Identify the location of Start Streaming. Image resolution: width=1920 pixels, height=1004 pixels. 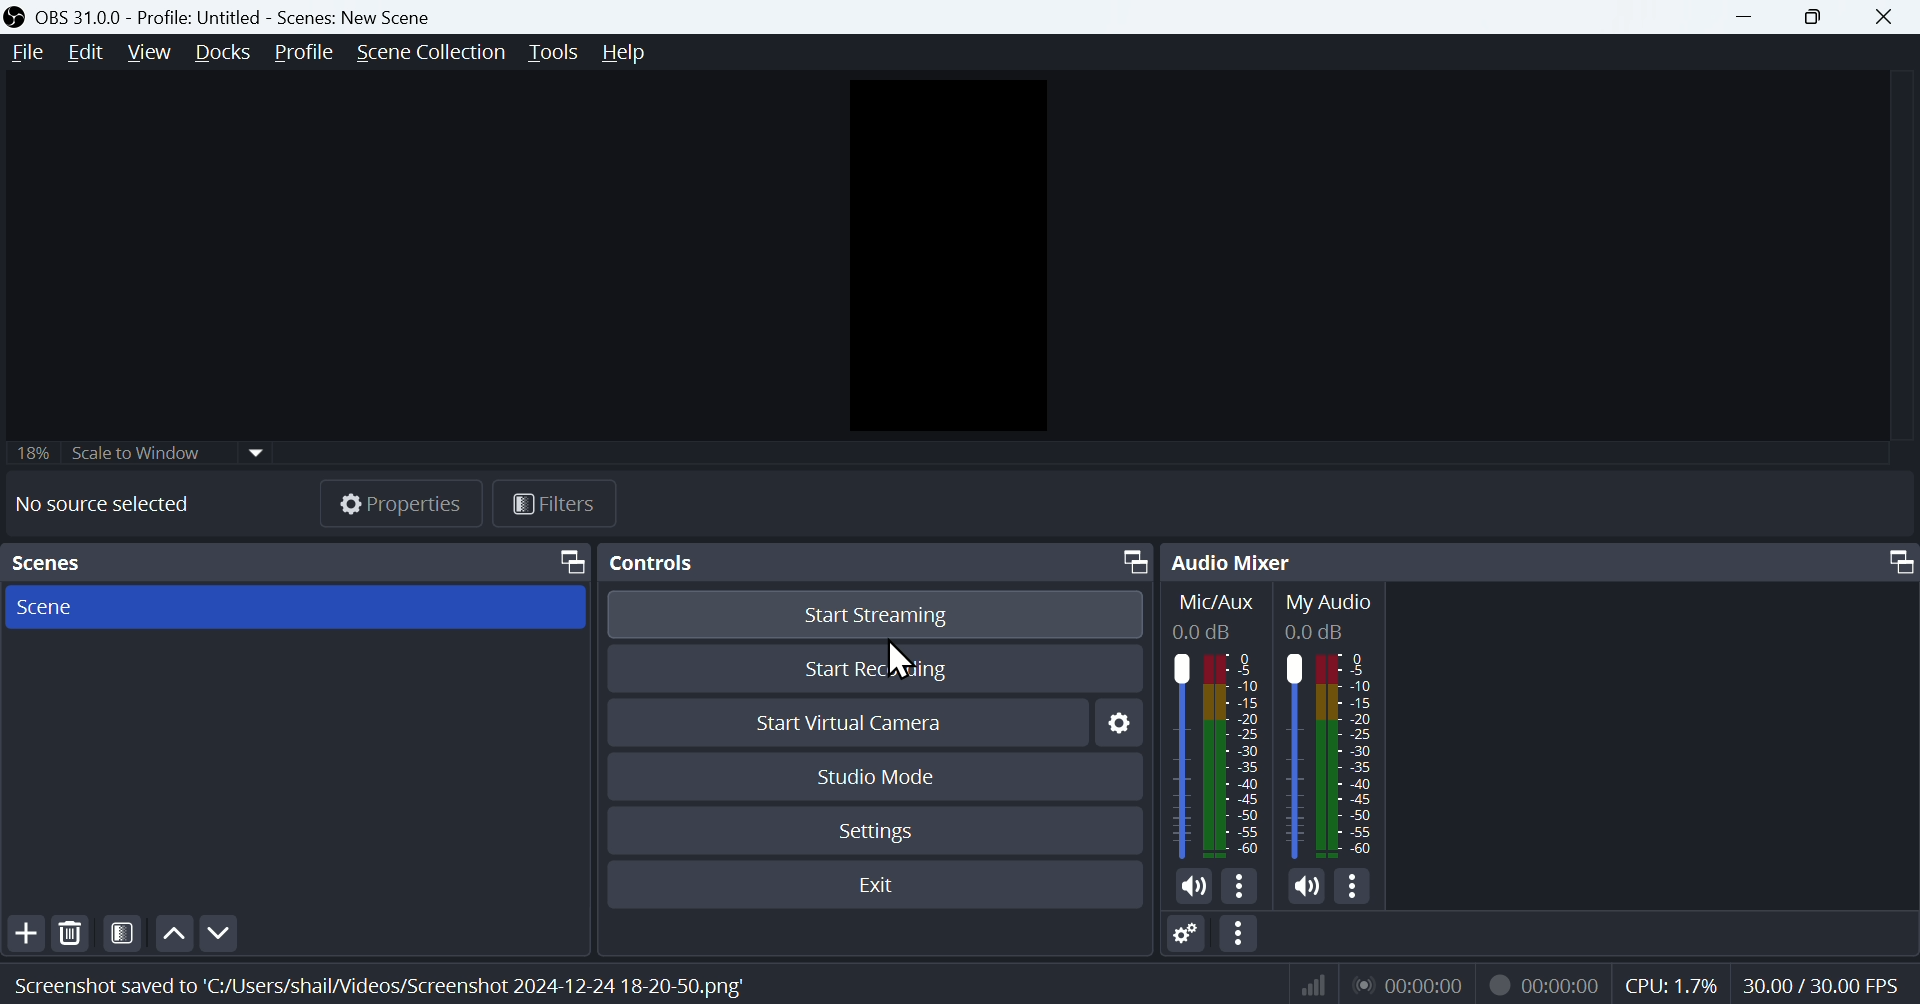
(880, 612).